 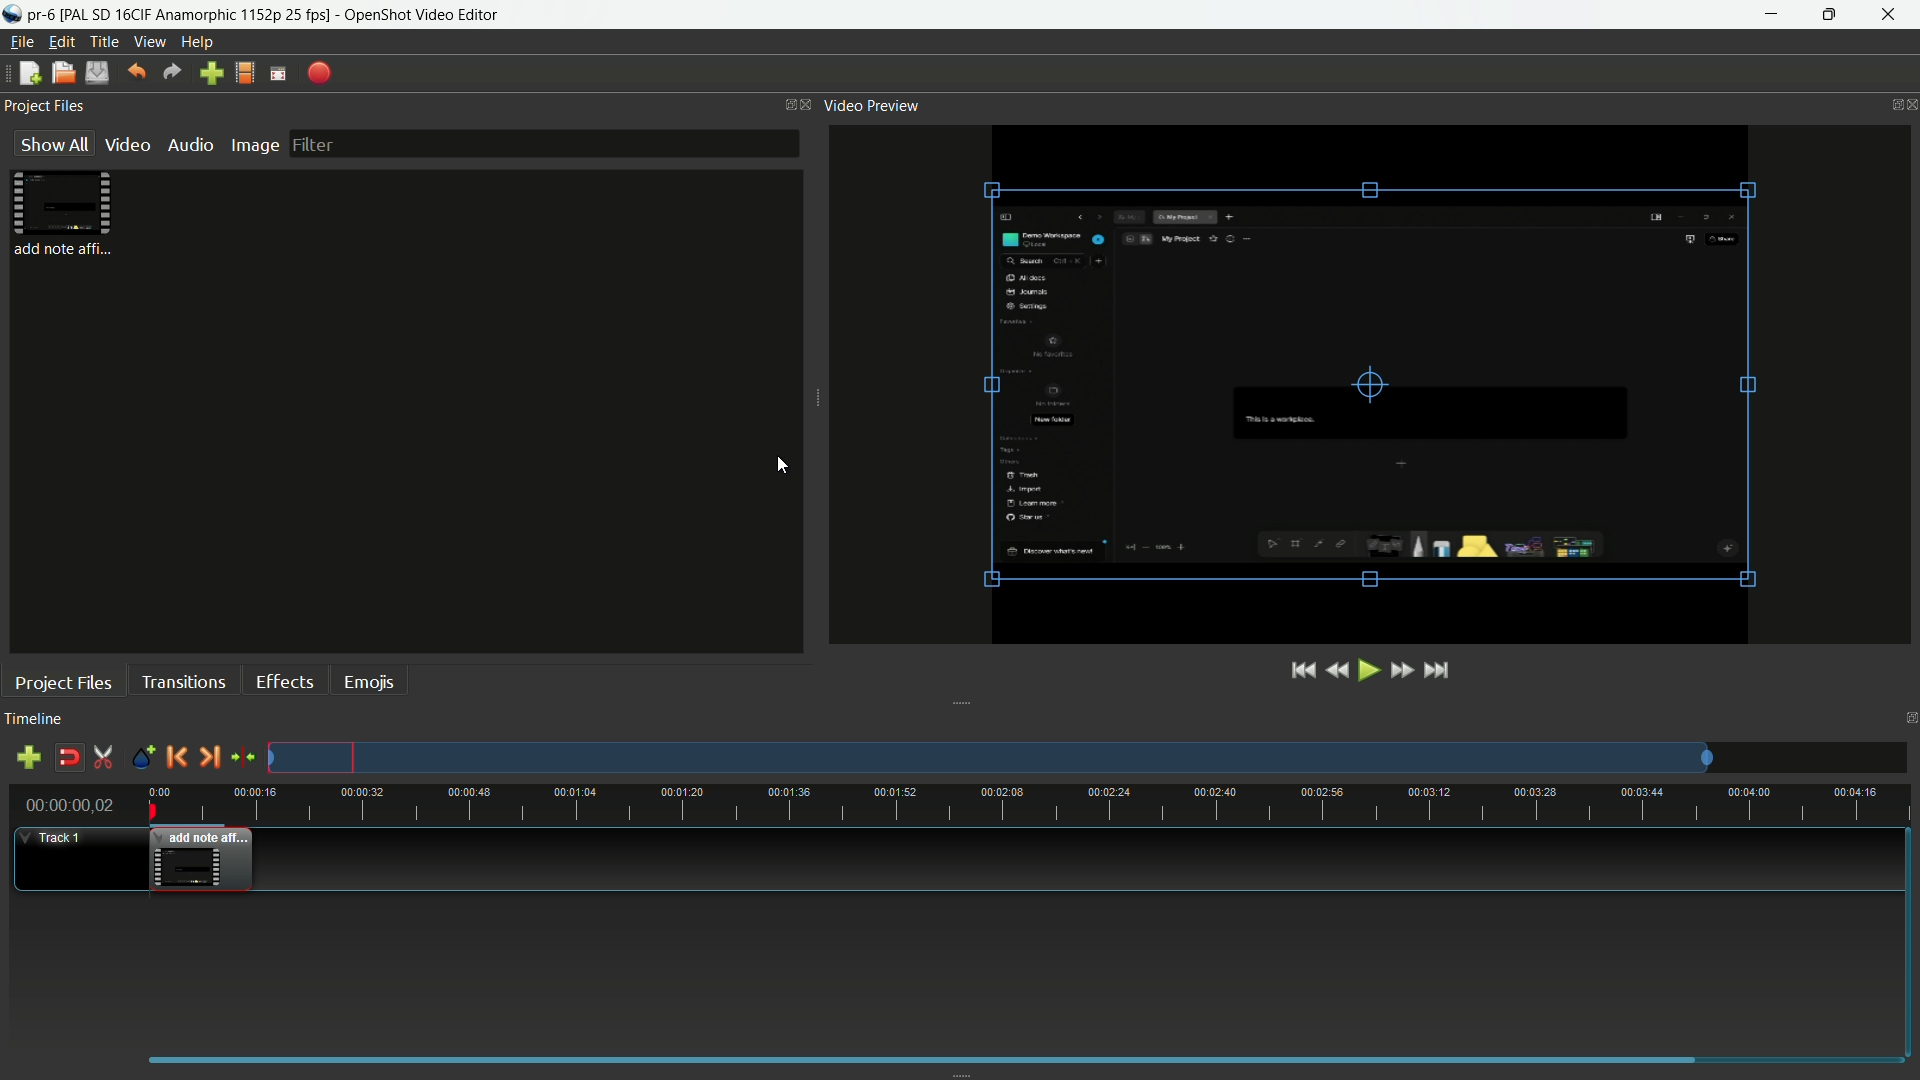 I want to click on video preview, so click(x=872, y=105).